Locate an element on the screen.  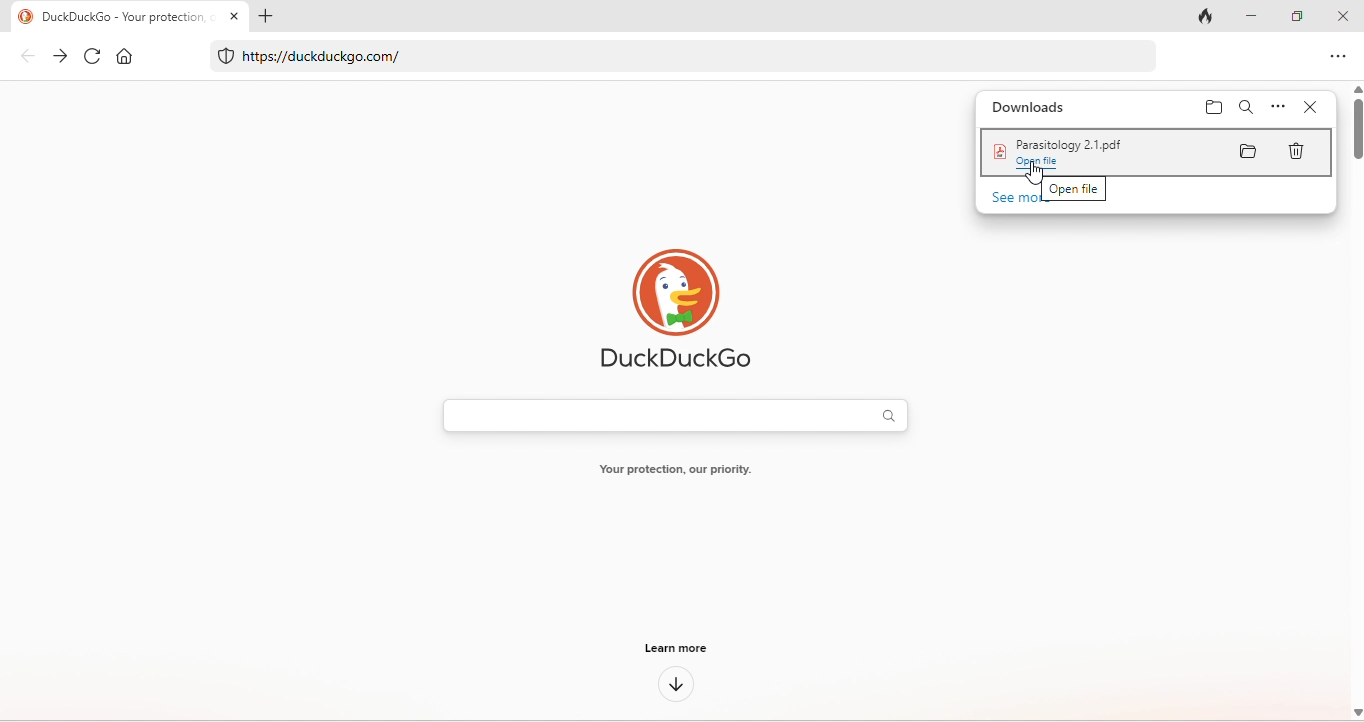
search is located at coordinates (1243, 107).